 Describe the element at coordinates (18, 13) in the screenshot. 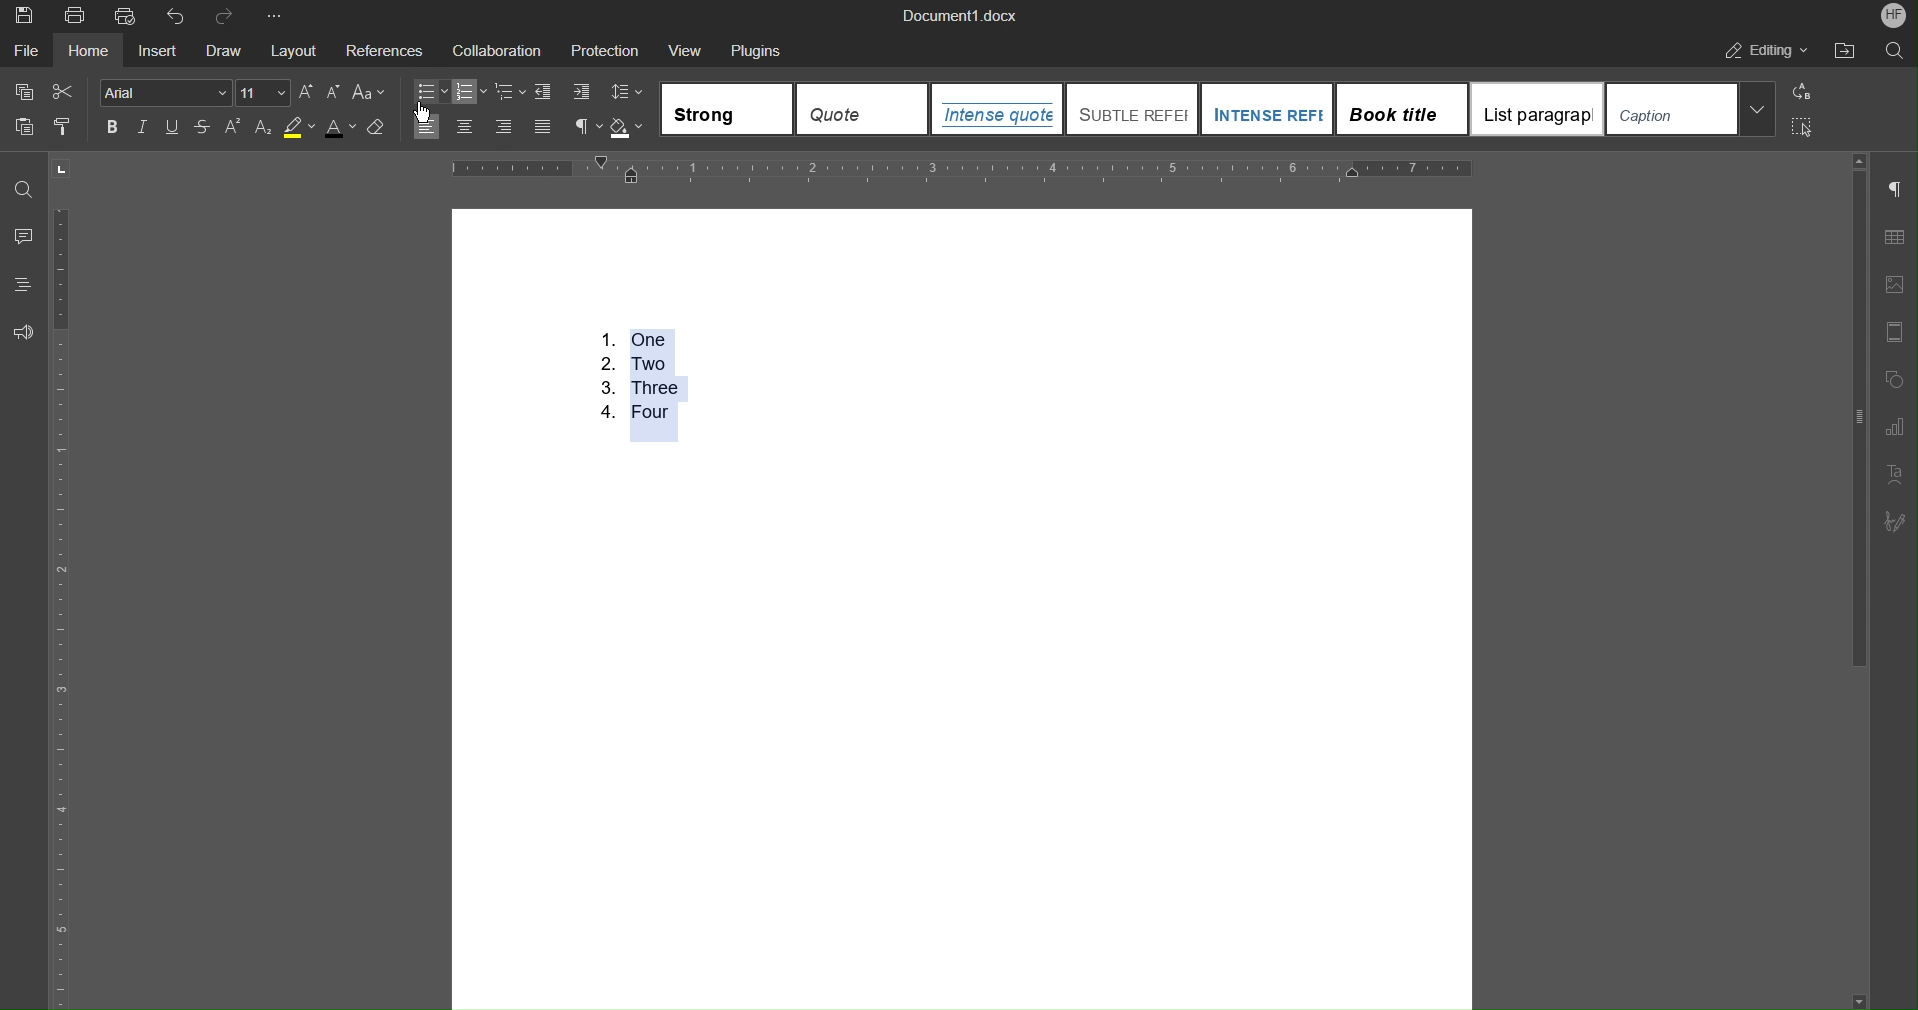

I see `Save` at that location.